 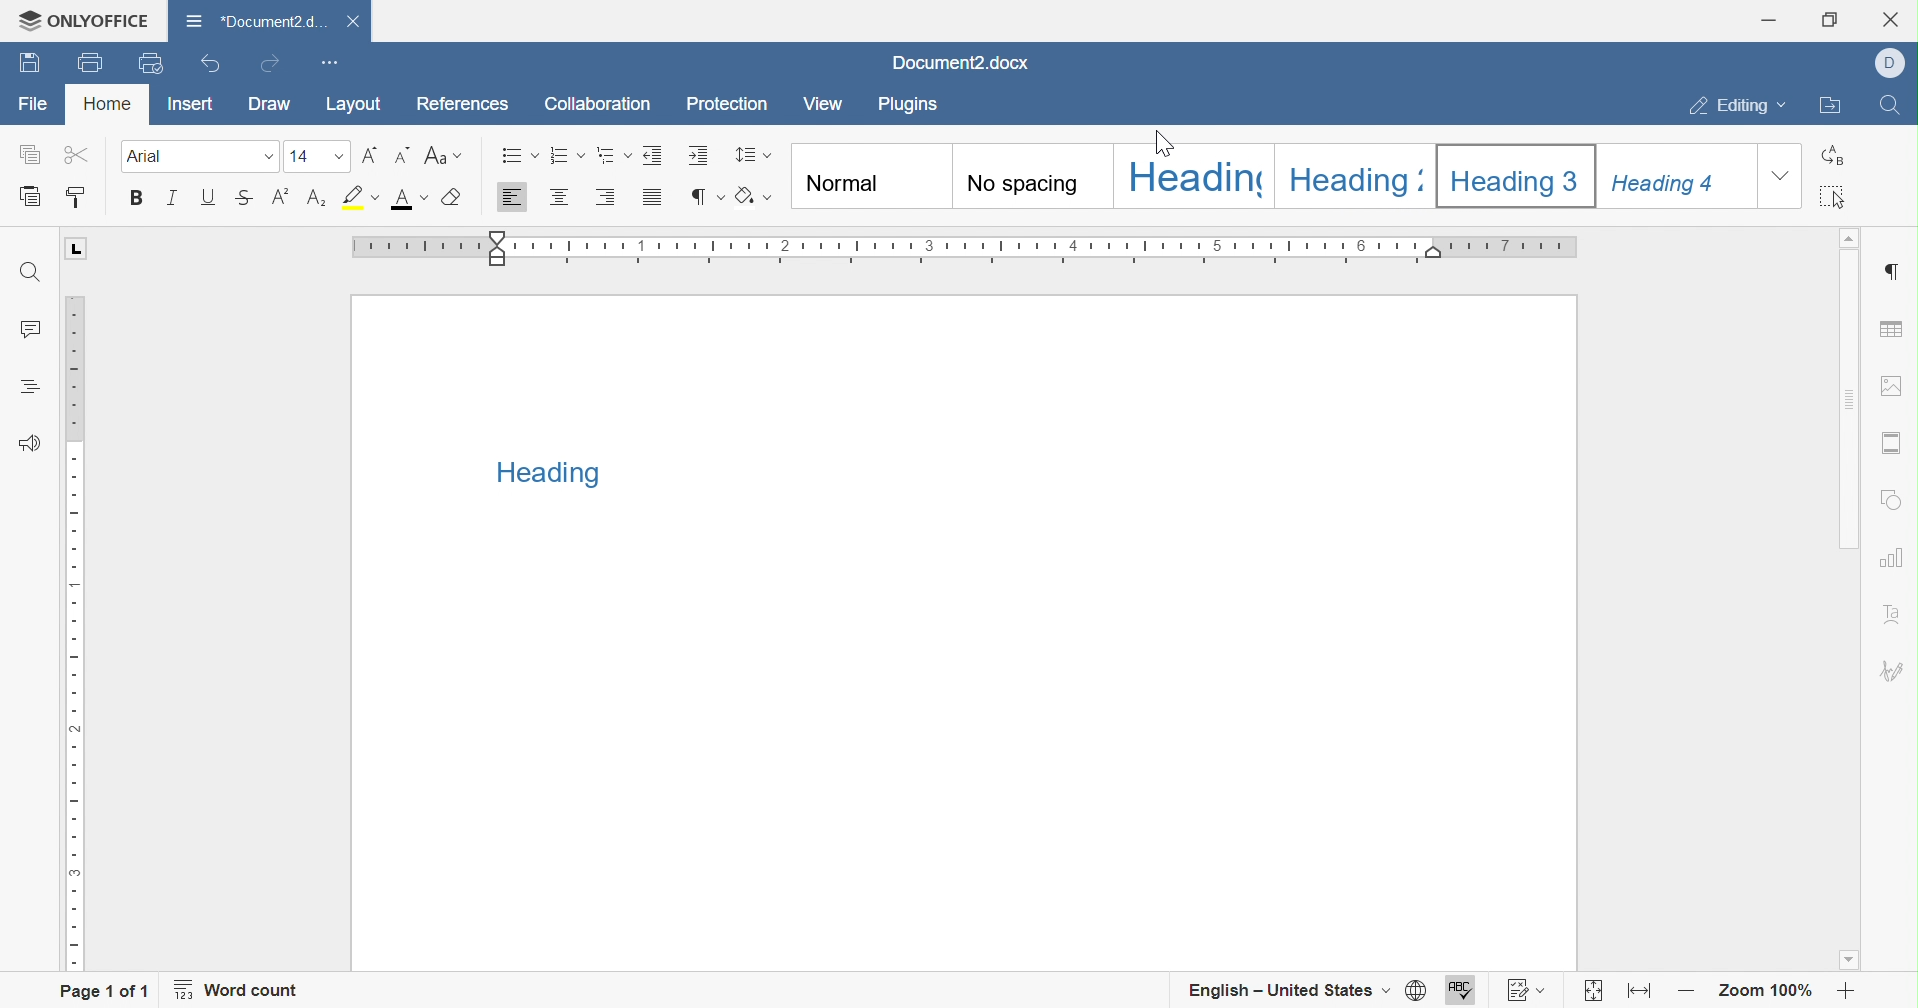 I want to click on Strikethrough, so click(x=240, y=201).